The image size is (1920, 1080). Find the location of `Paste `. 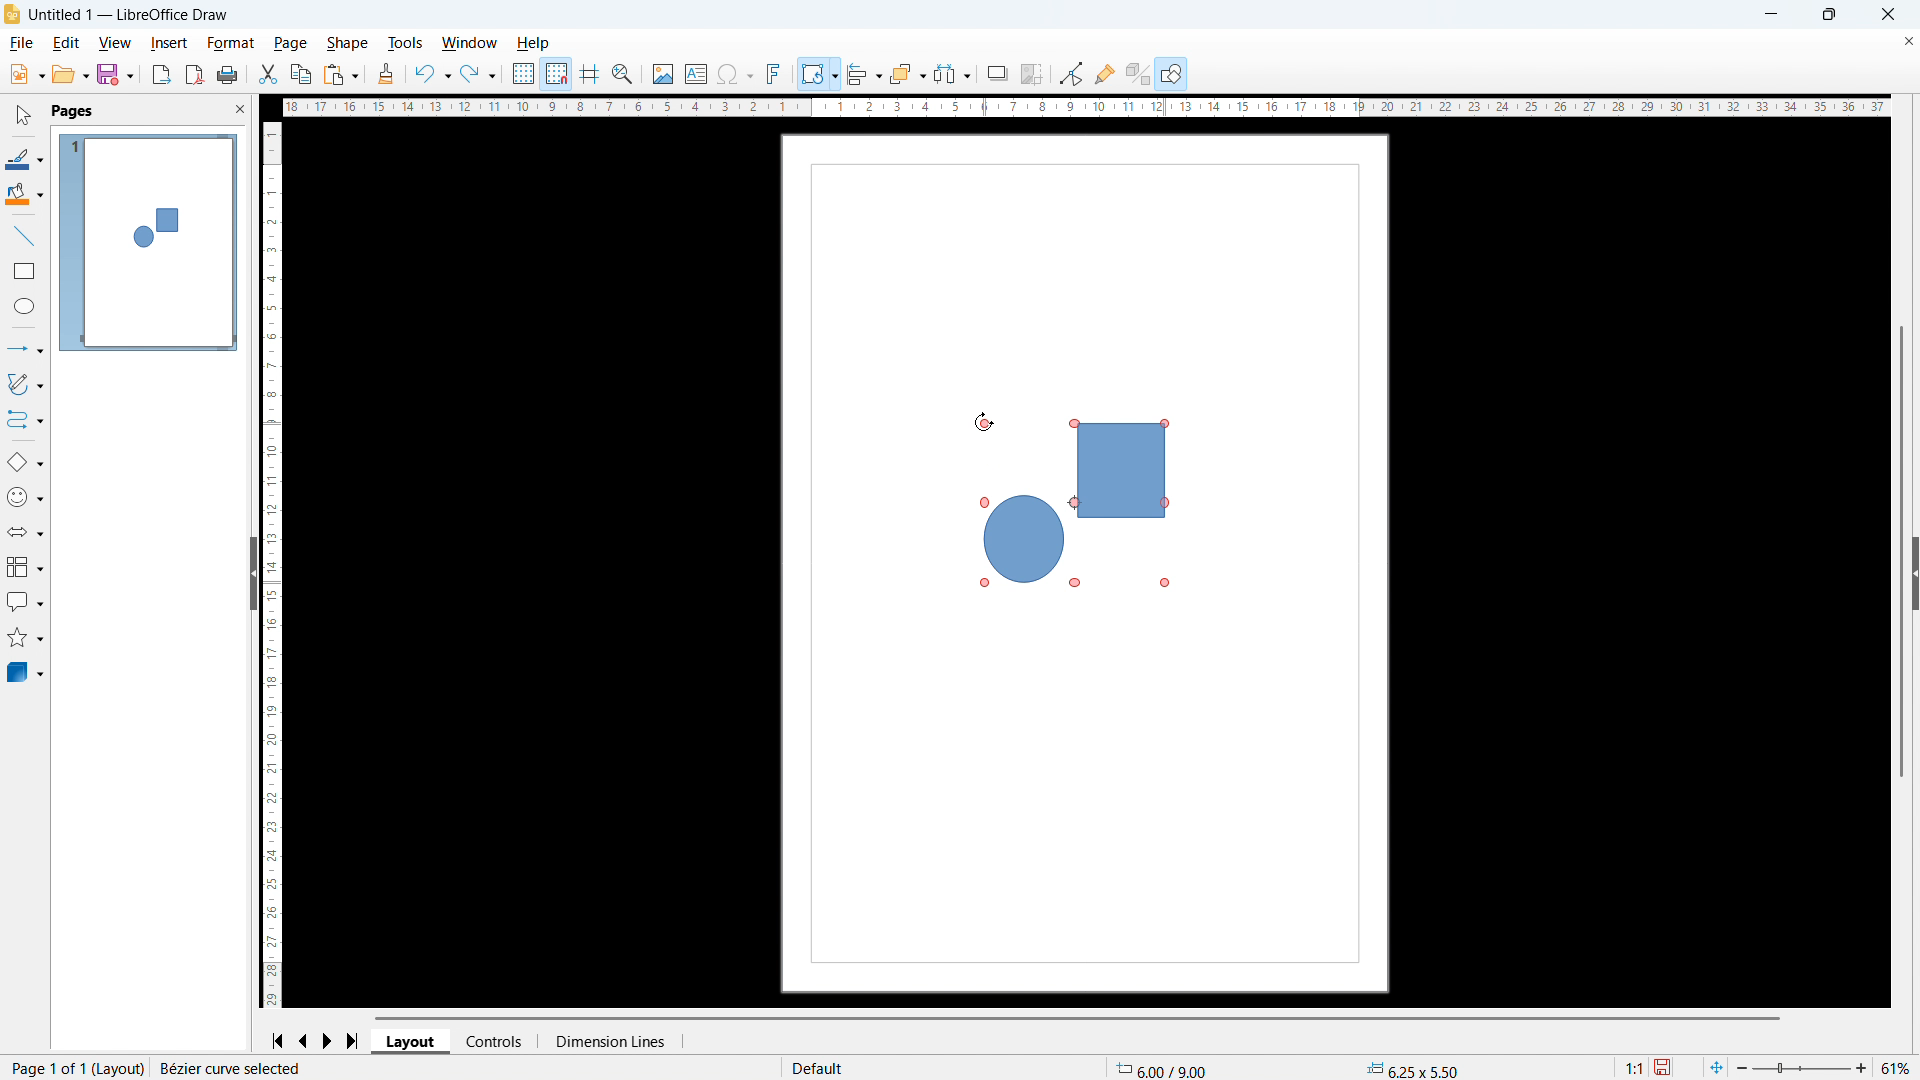

Paste  is located at coordinates (341, 74).